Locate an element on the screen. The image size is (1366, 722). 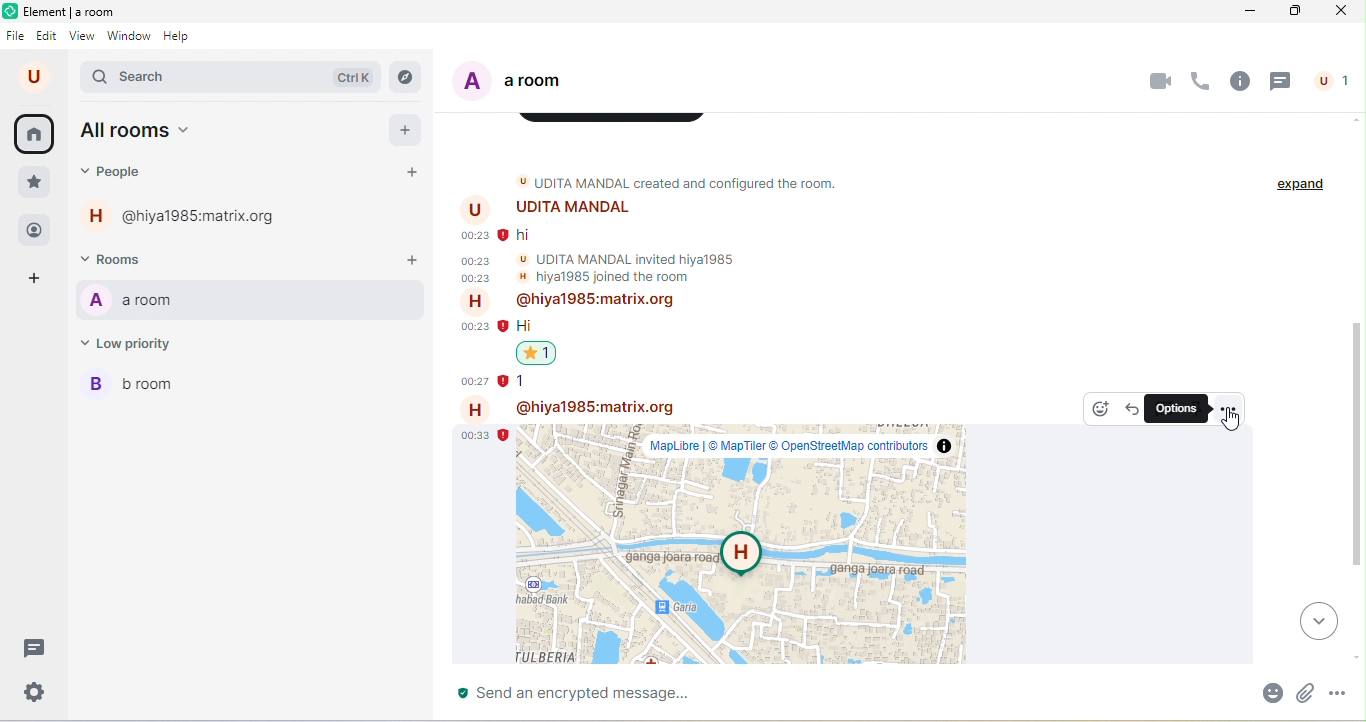
add space is located at coordinates (33, 282).